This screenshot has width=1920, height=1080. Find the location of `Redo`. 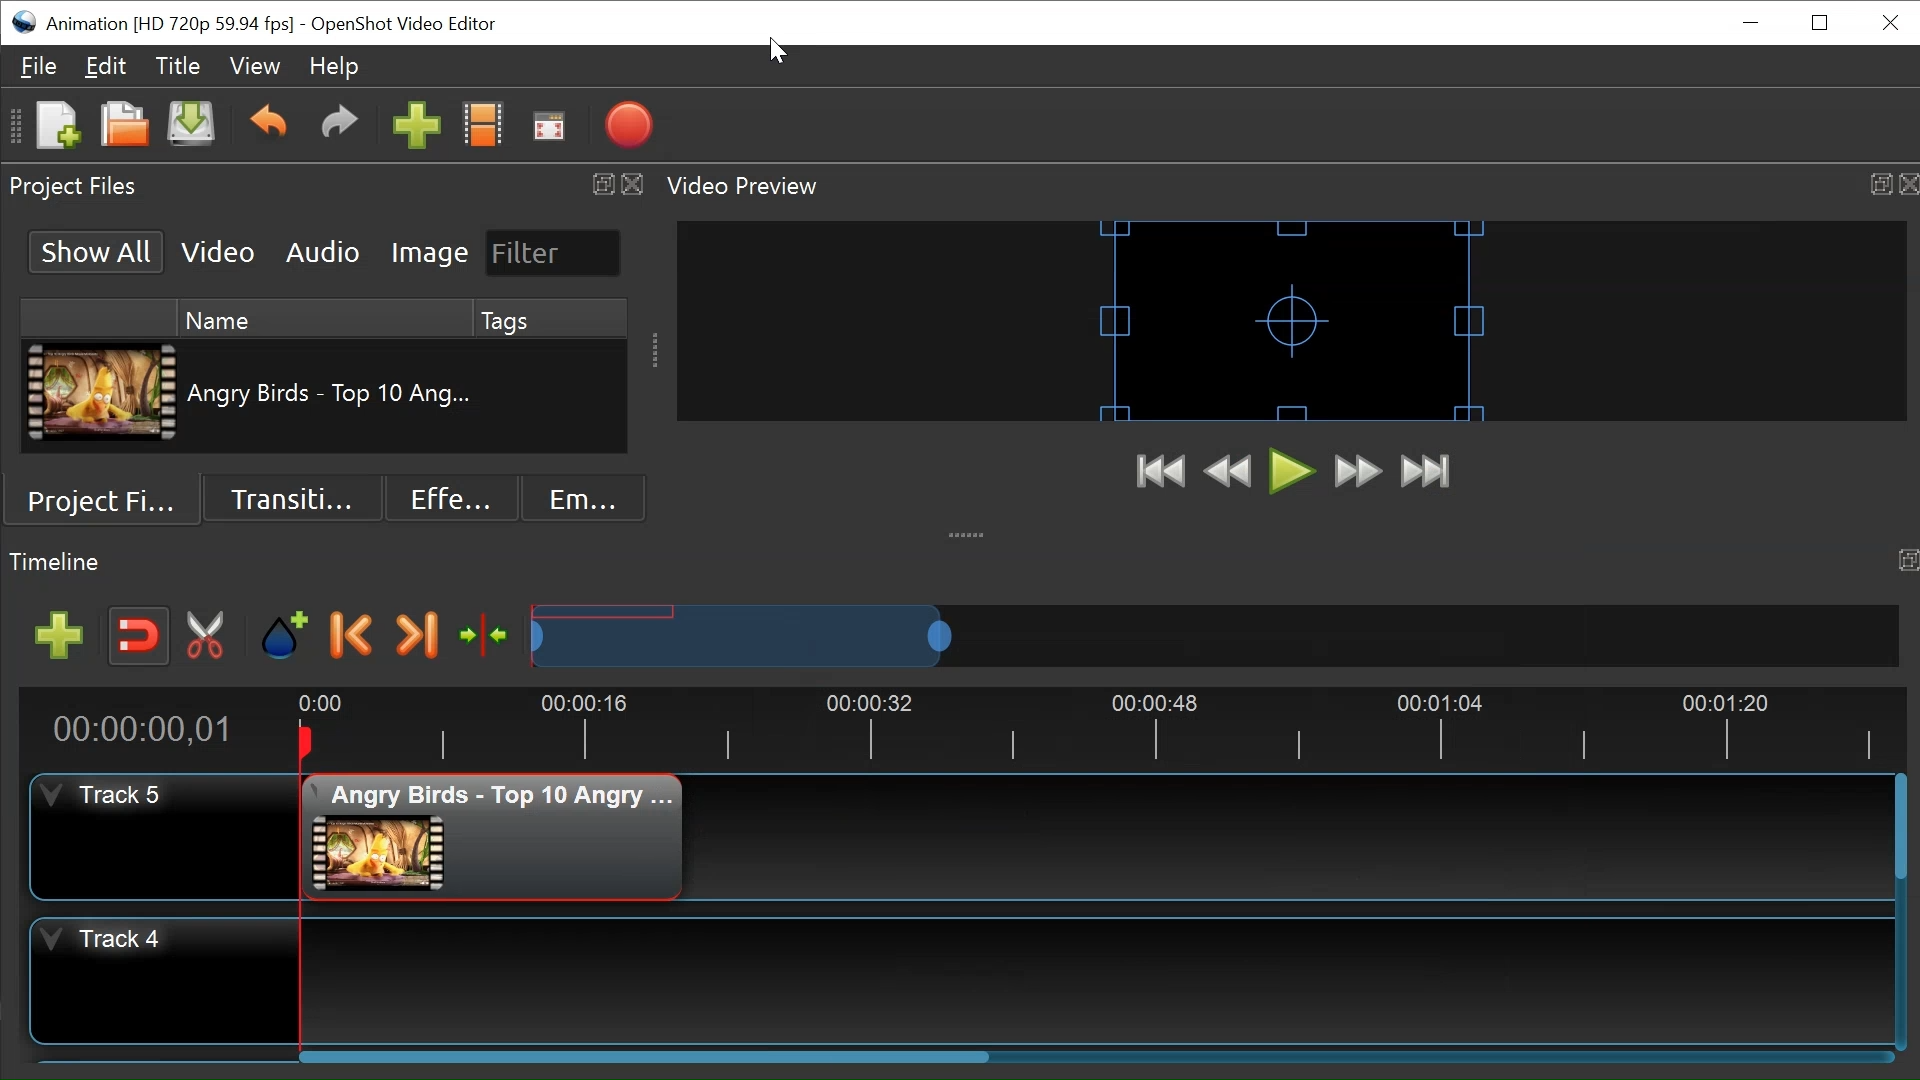

Redo is located at coordinates (337, 127).